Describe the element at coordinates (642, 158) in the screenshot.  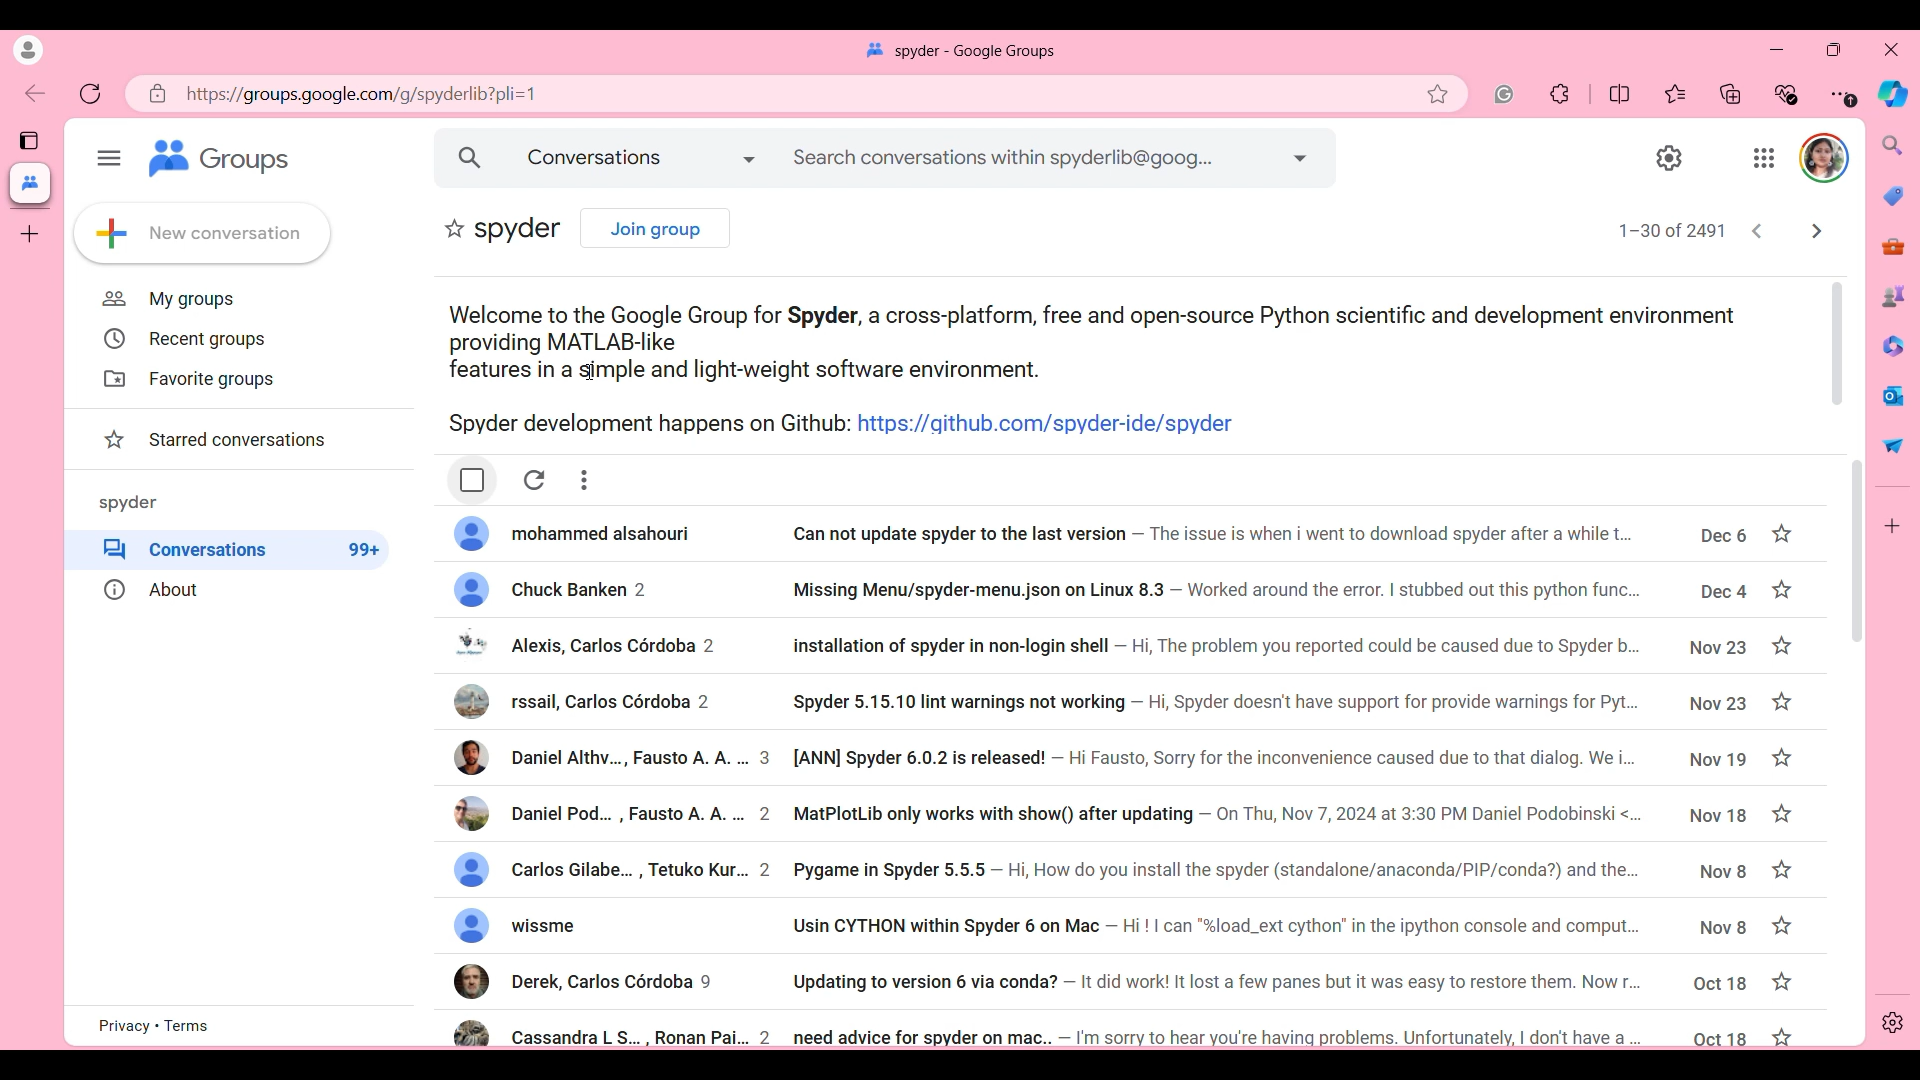
I see `Conversations and messages` at that location.